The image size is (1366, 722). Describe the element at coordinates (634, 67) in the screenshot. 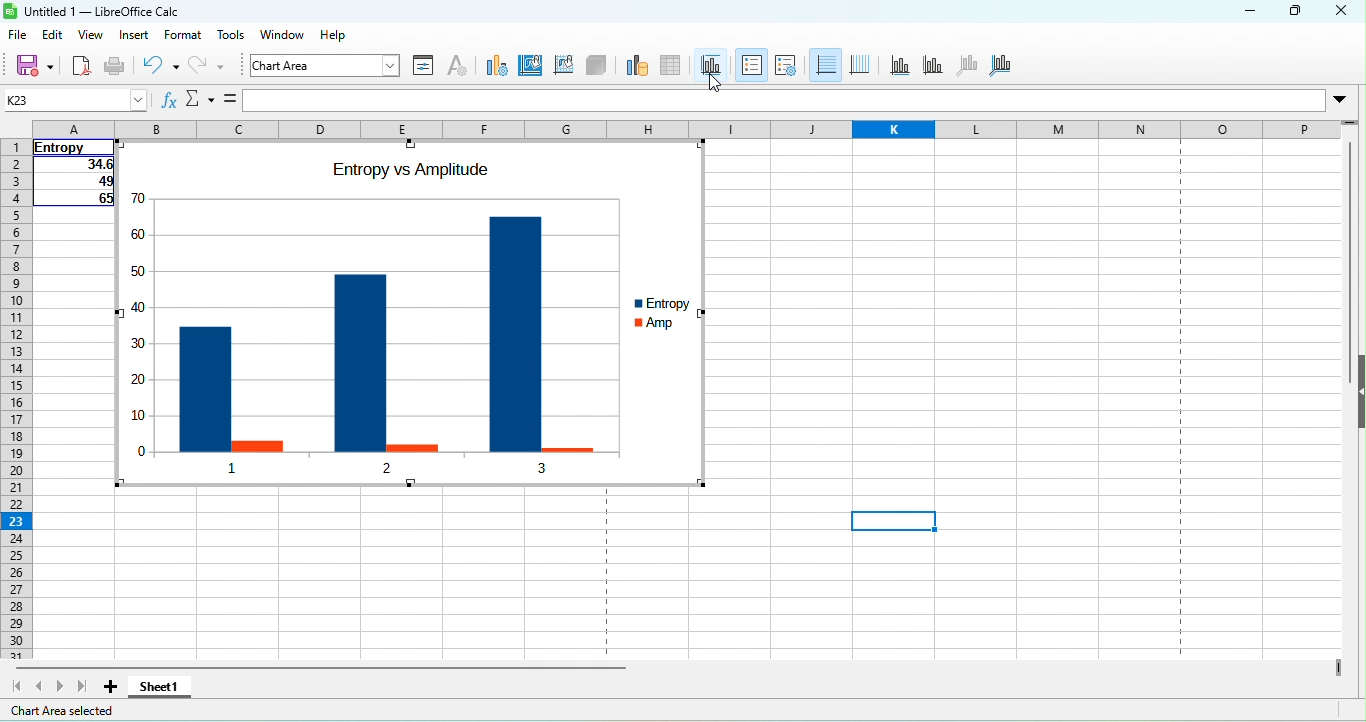

I see `data range` at that location.